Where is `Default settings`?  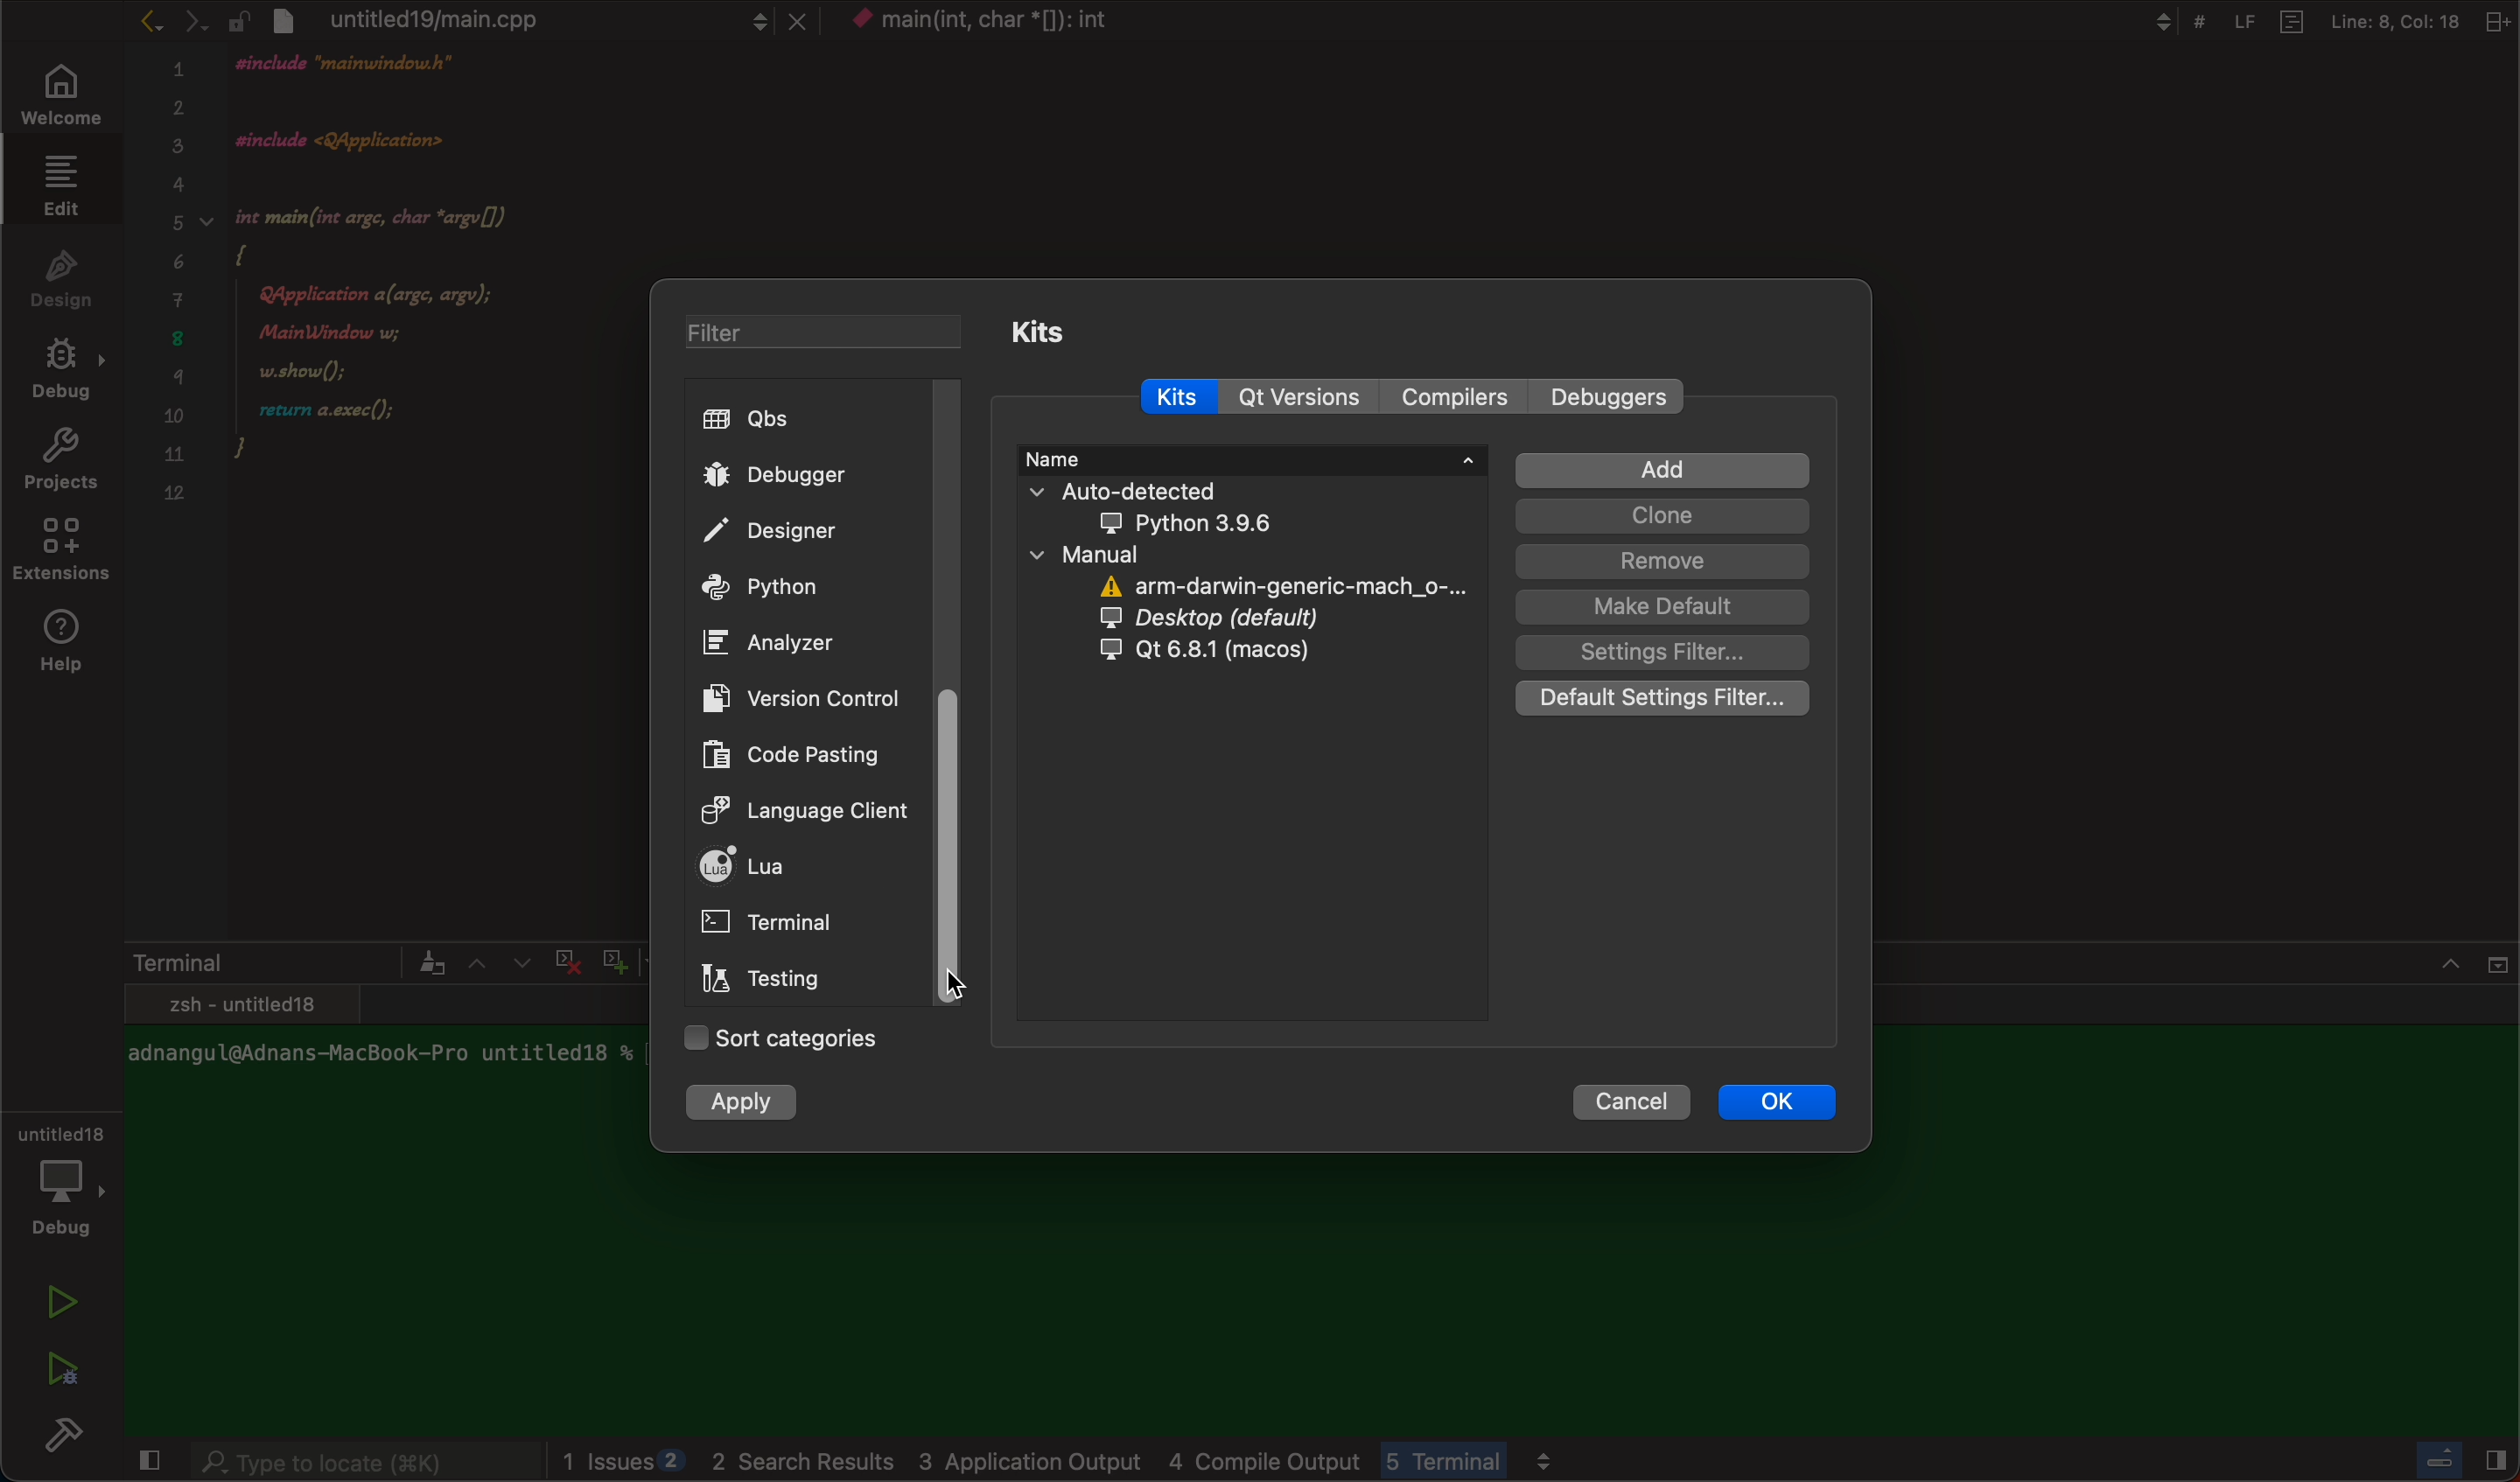 Default settings is located at coordinates (1667, 699).